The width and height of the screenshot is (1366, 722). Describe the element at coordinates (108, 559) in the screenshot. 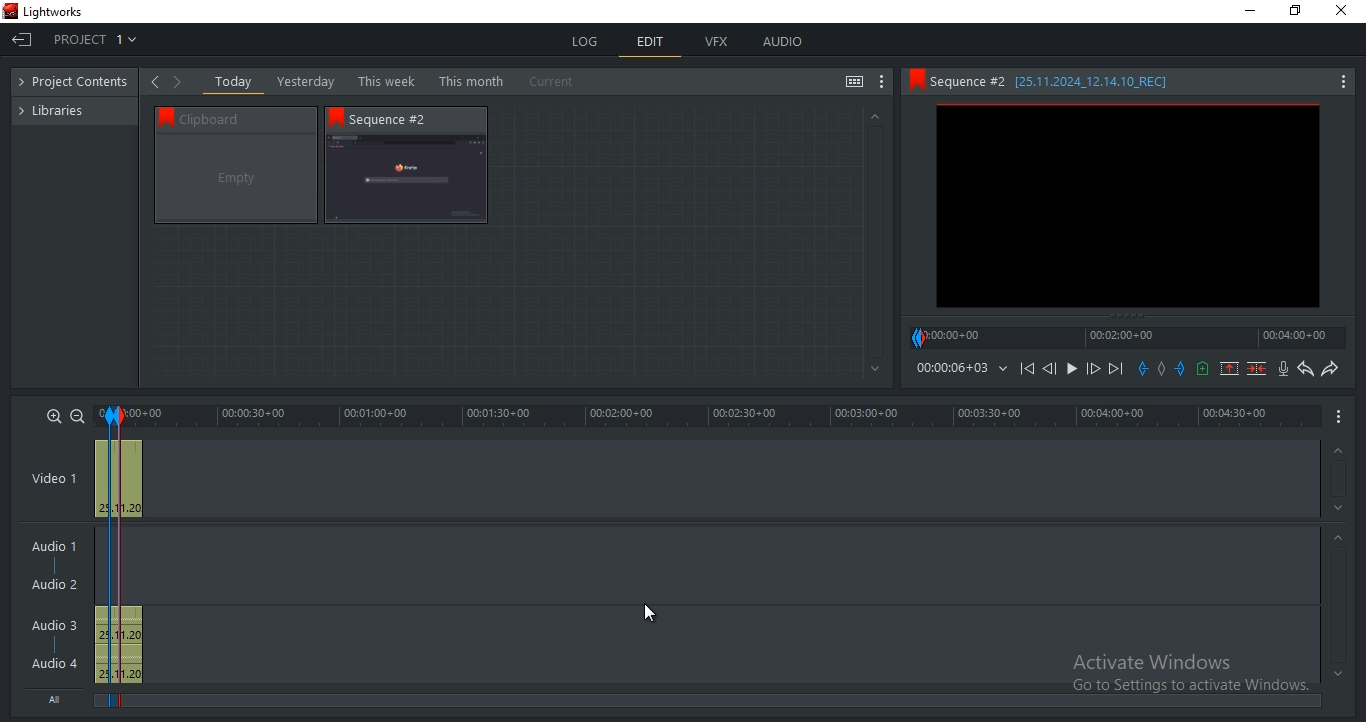

I see `in-point` at that location.